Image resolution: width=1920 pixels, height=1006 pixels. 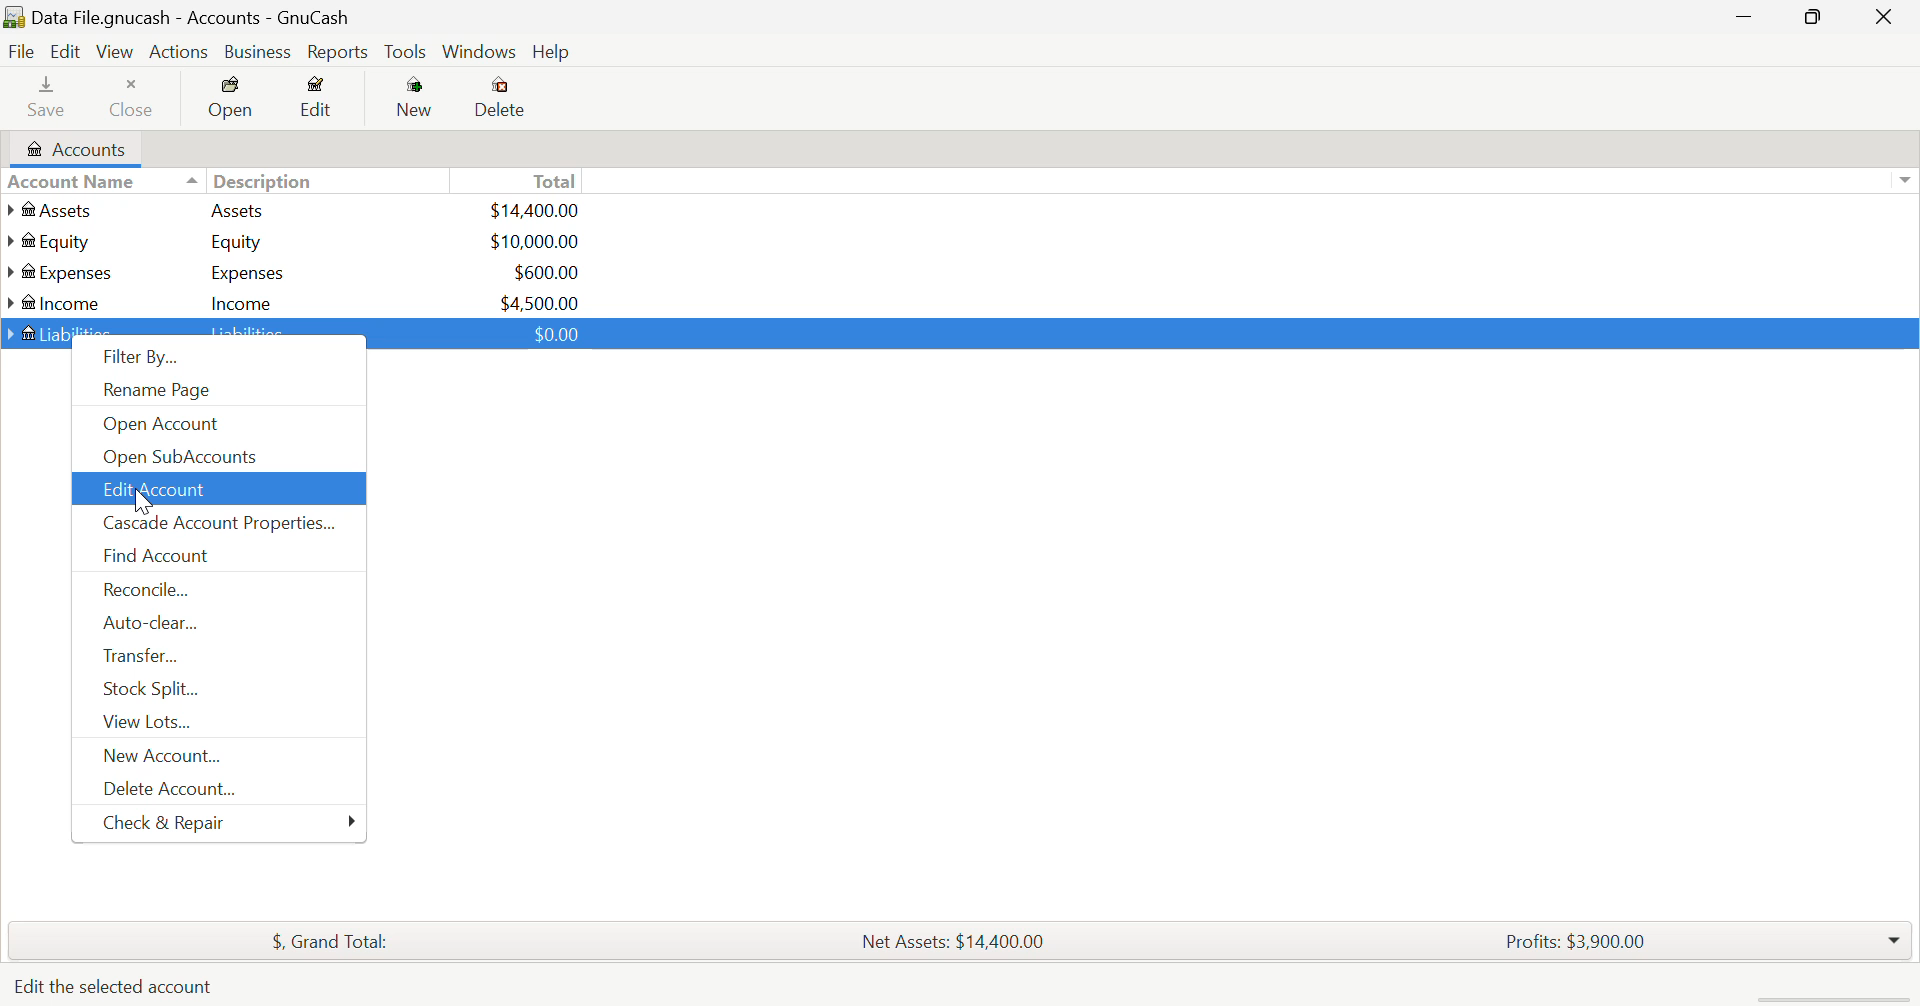 What do you see at coordinates (53, 210) in the screenshot?
I see `Assets Account` at bounding box center [53, 210].